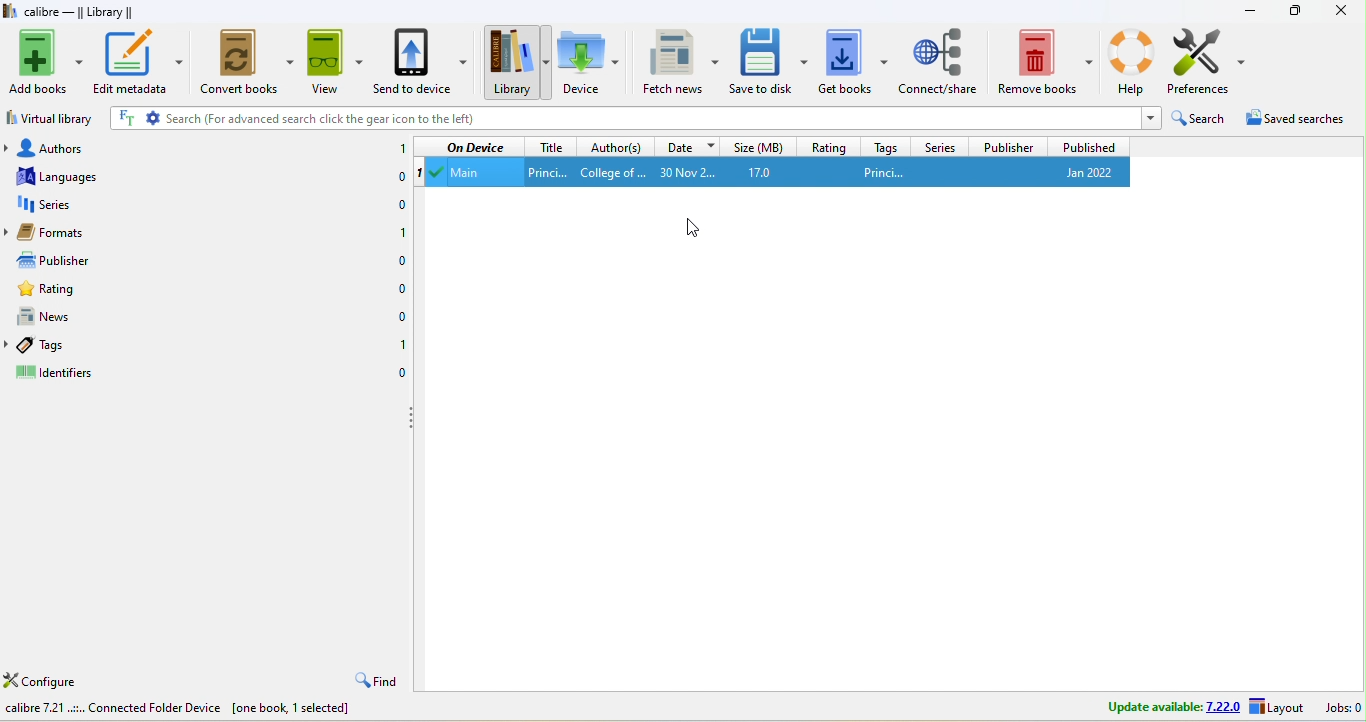 The image size is (1366, 722). What do you see at coordinates (62, 232) in the screenshot?
I see `formats` at bounding box center [62, 232].